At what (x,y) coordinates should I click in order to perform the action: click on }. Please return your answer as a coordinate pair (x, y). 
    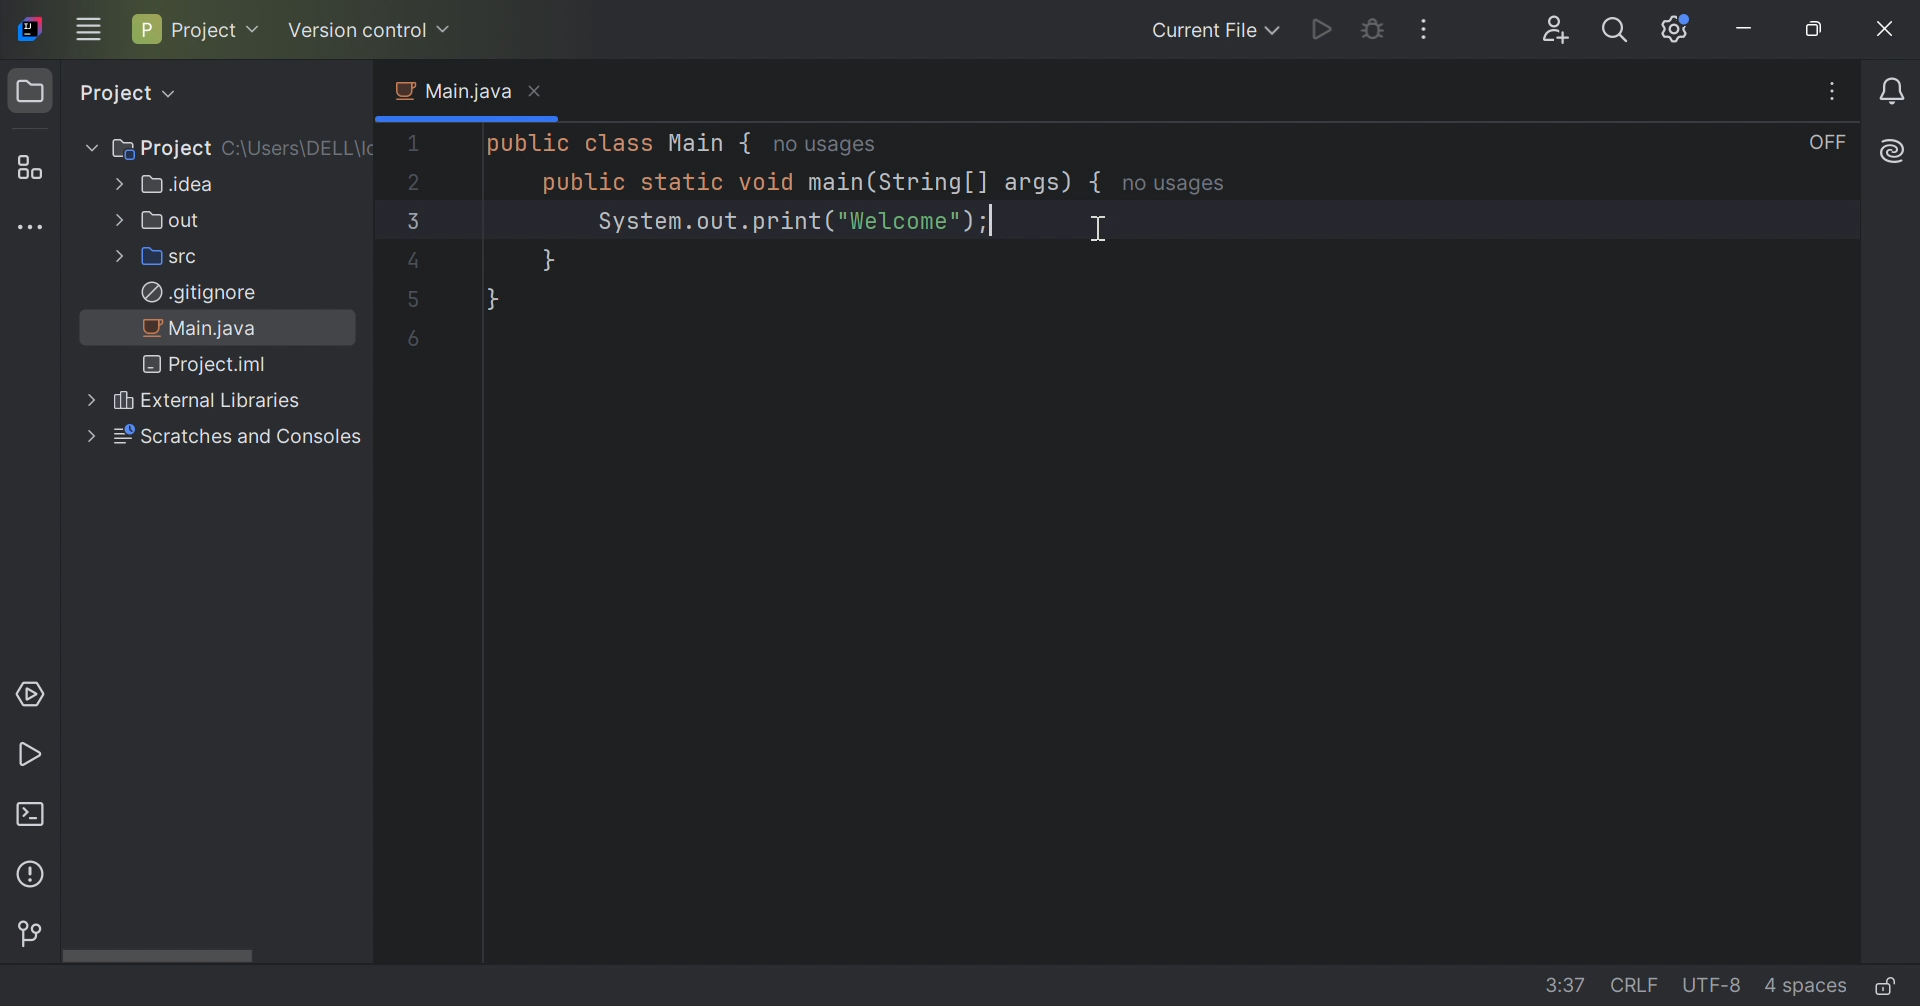
    Looking at the image, I should click on (546, 261).